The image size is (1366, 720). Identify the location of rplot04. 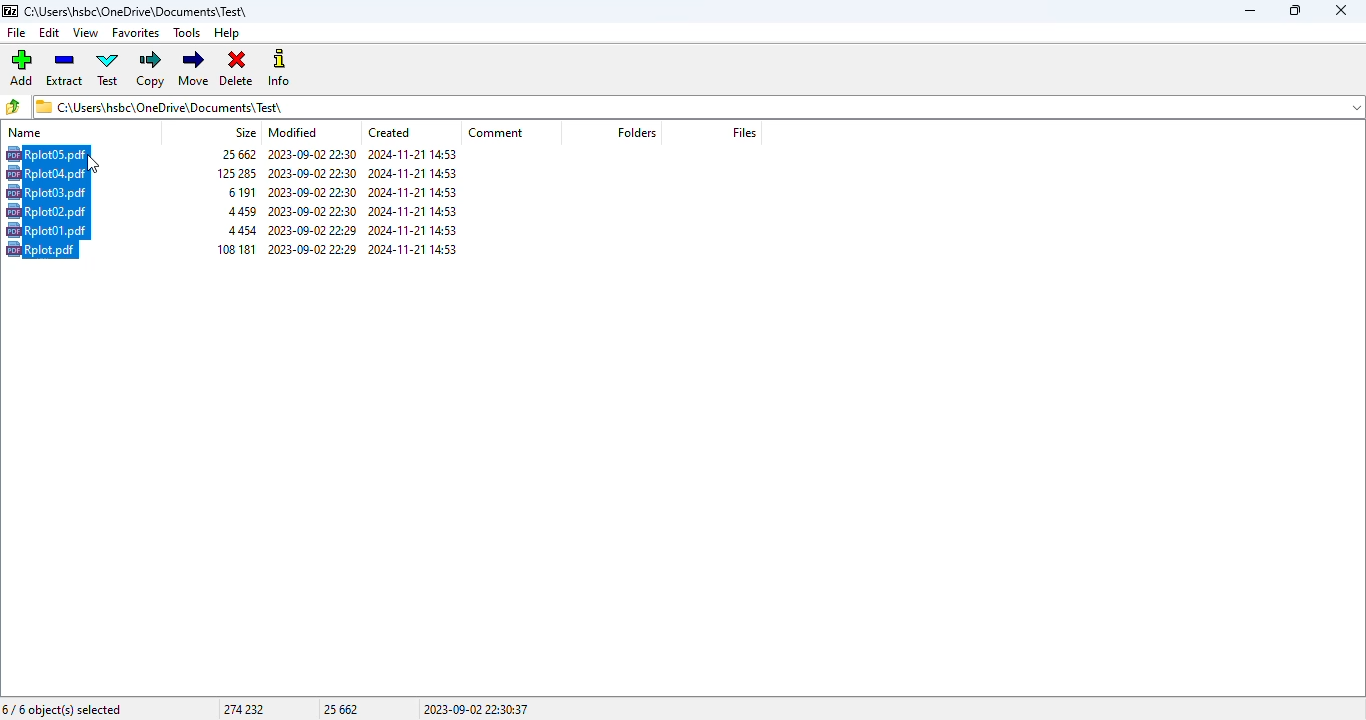
(45, 173).